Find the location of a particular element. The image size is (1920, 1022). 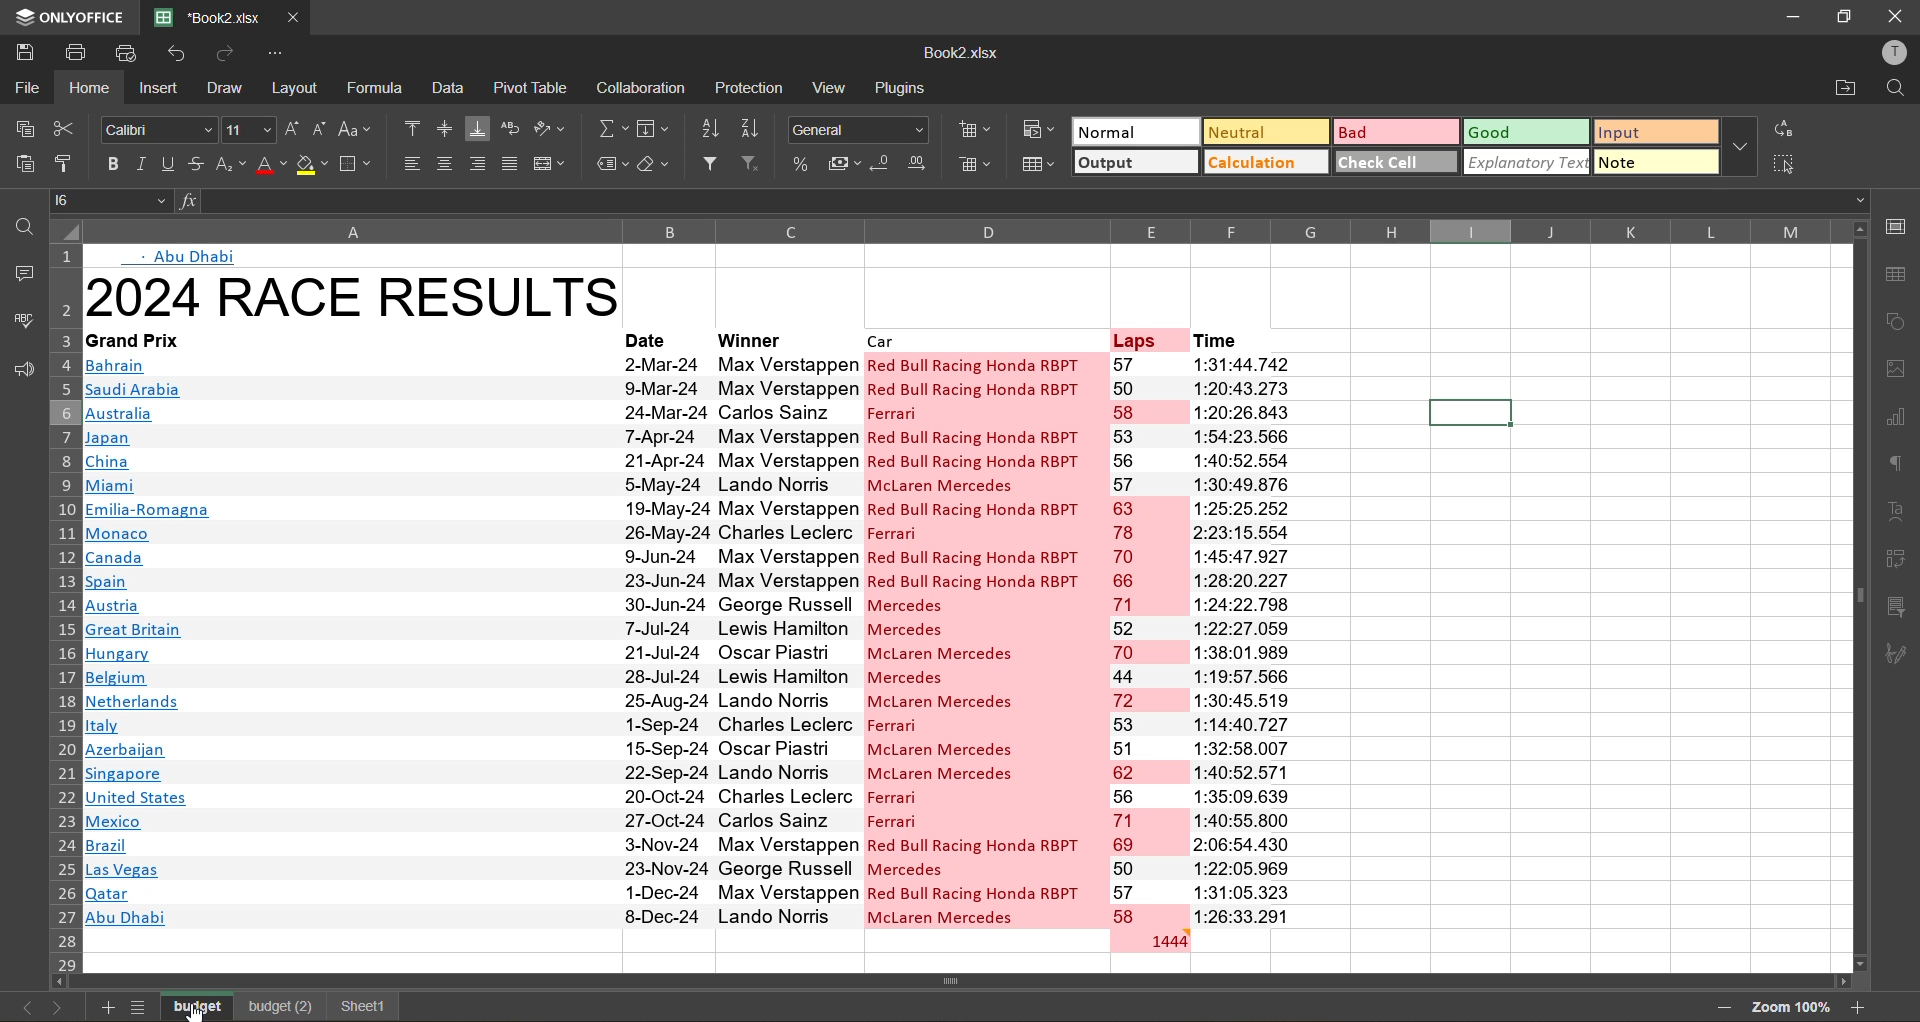

sheet names is located at coordinates (200, 1004).